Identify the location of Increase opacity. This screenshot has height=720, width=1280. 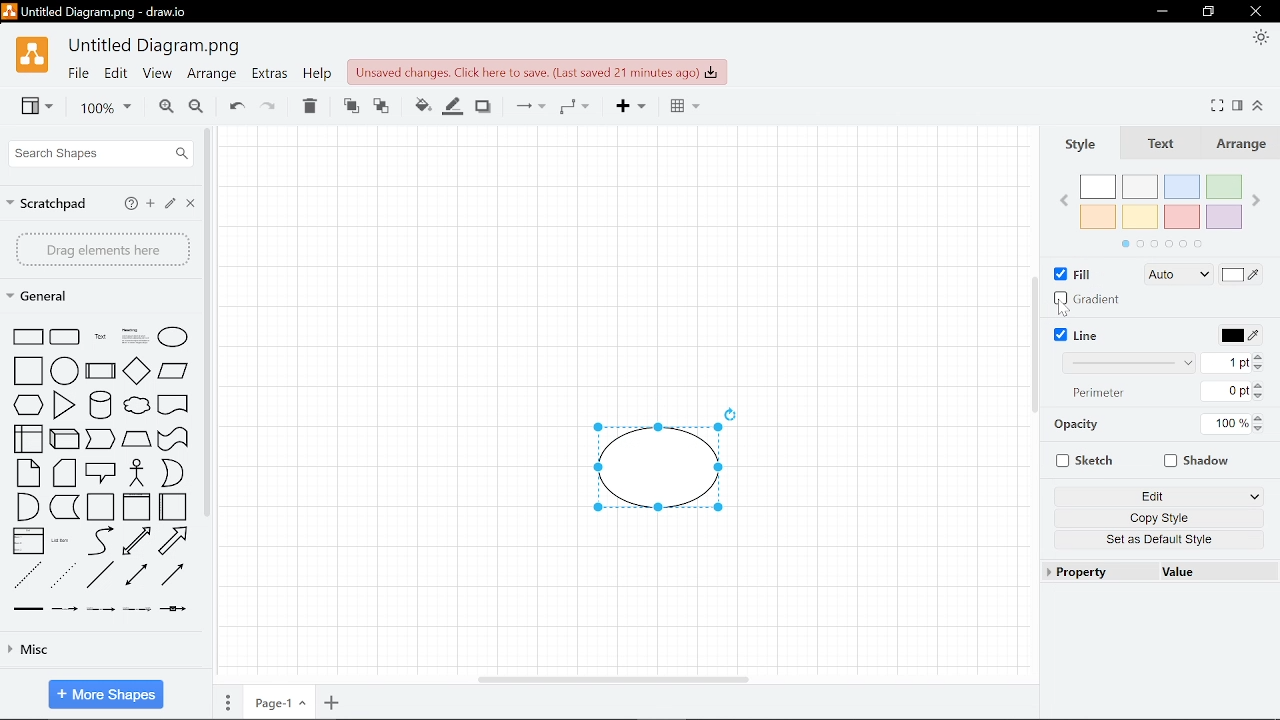
(1260, 418).